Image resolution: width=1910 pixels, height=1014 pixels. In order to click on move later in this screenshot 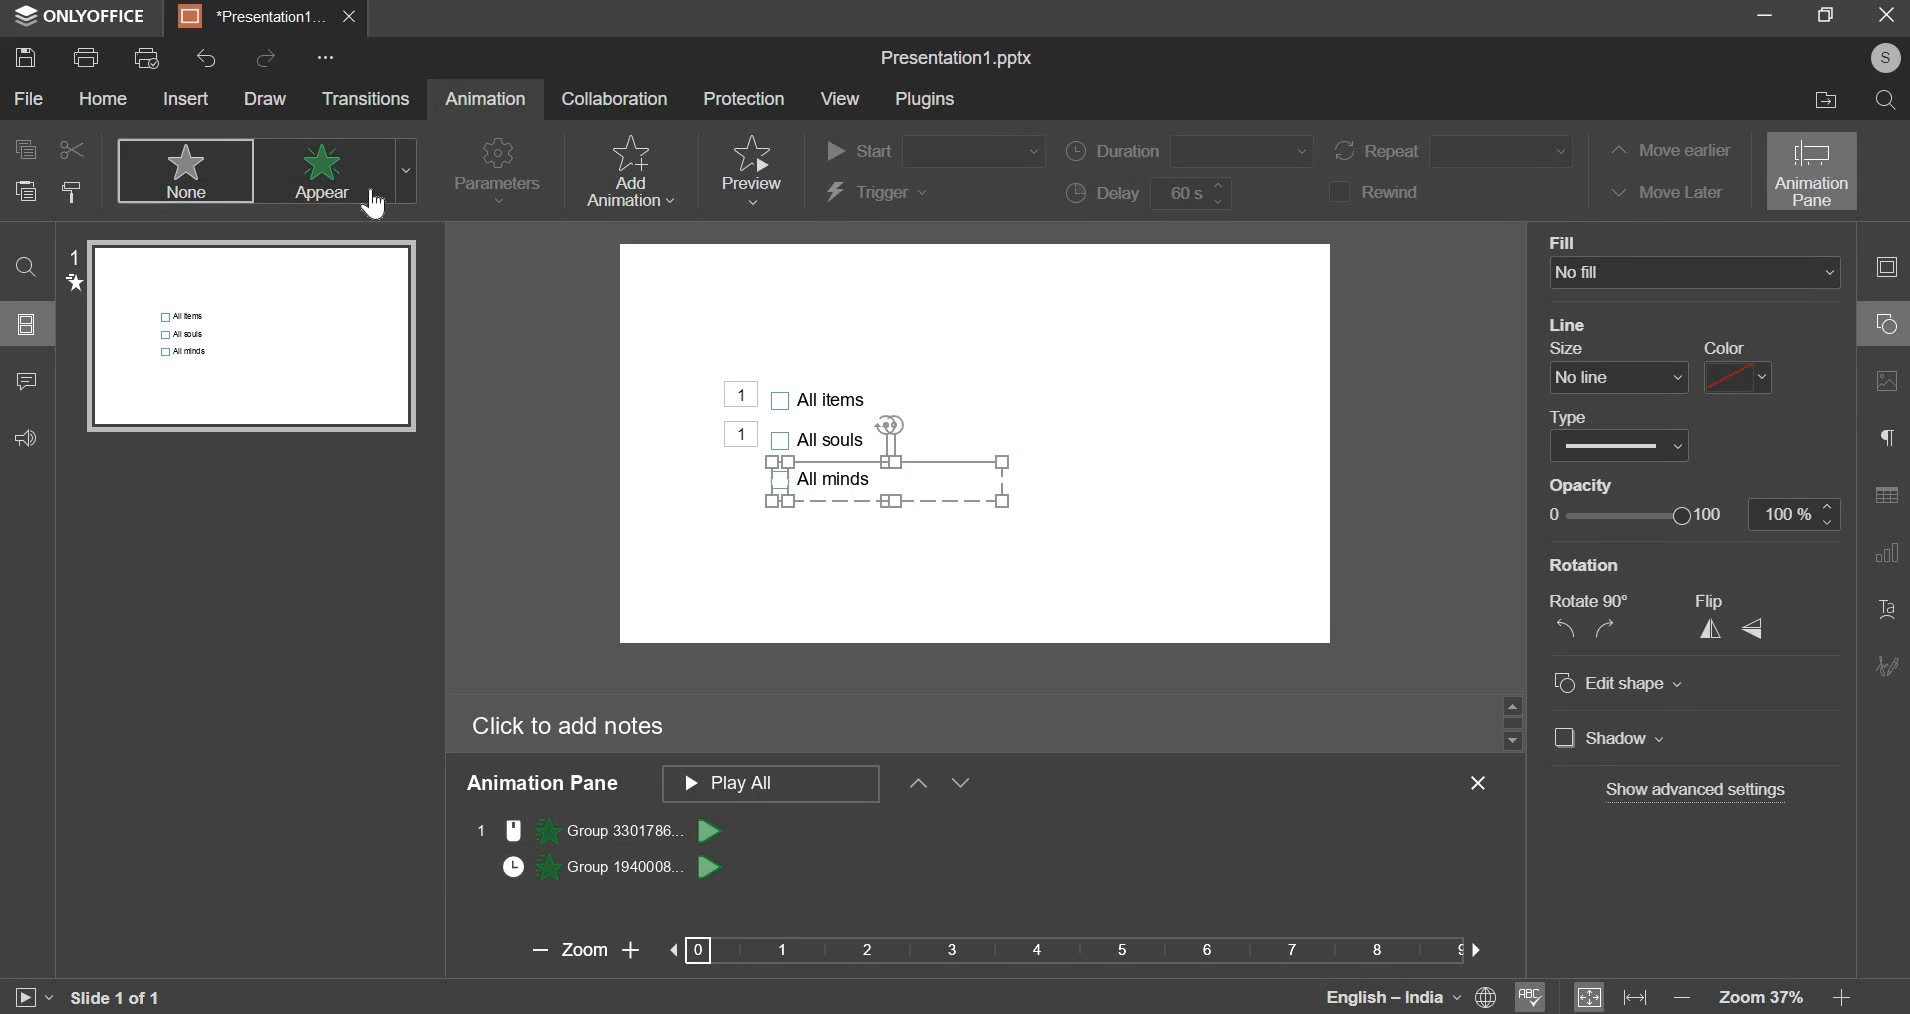, I will do `click(1663, 190)`.